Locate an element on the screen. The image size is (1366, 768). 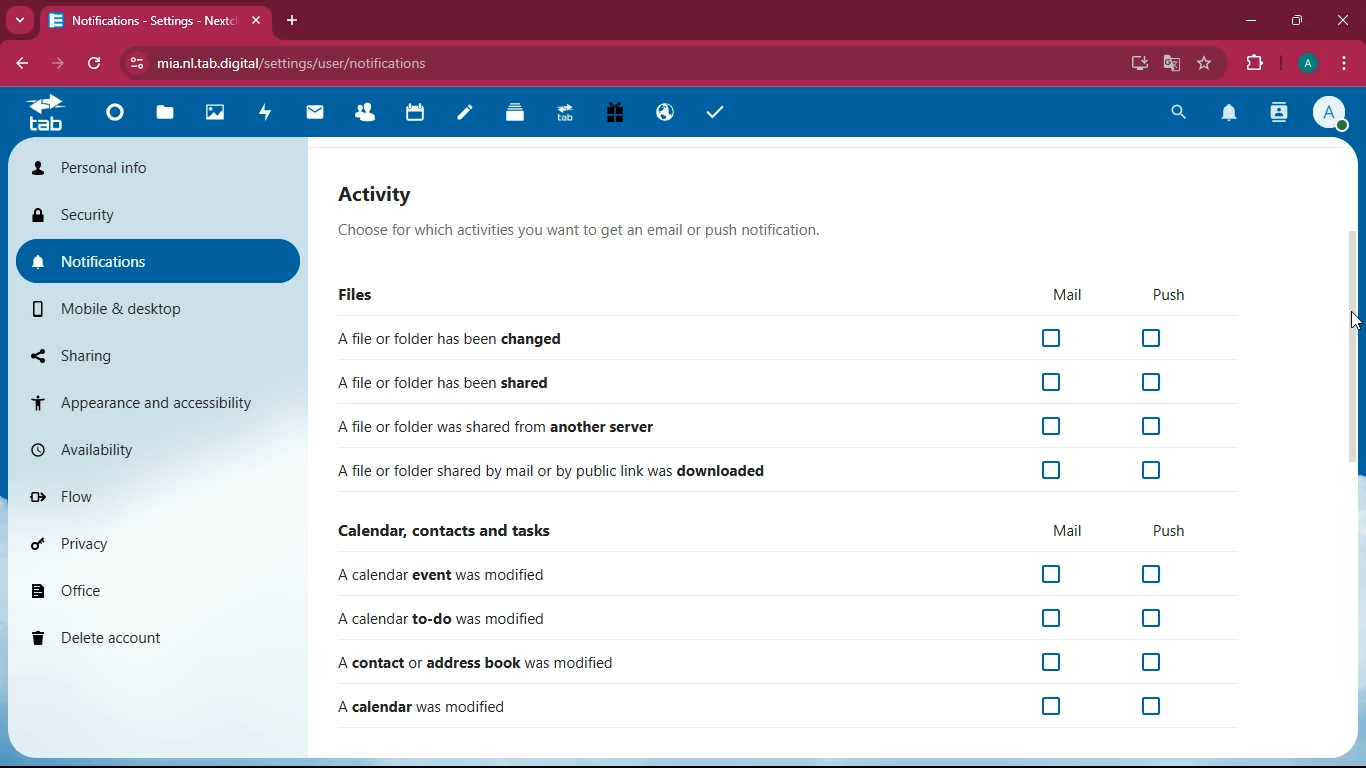
sharing is located at coordinates (152, 355).